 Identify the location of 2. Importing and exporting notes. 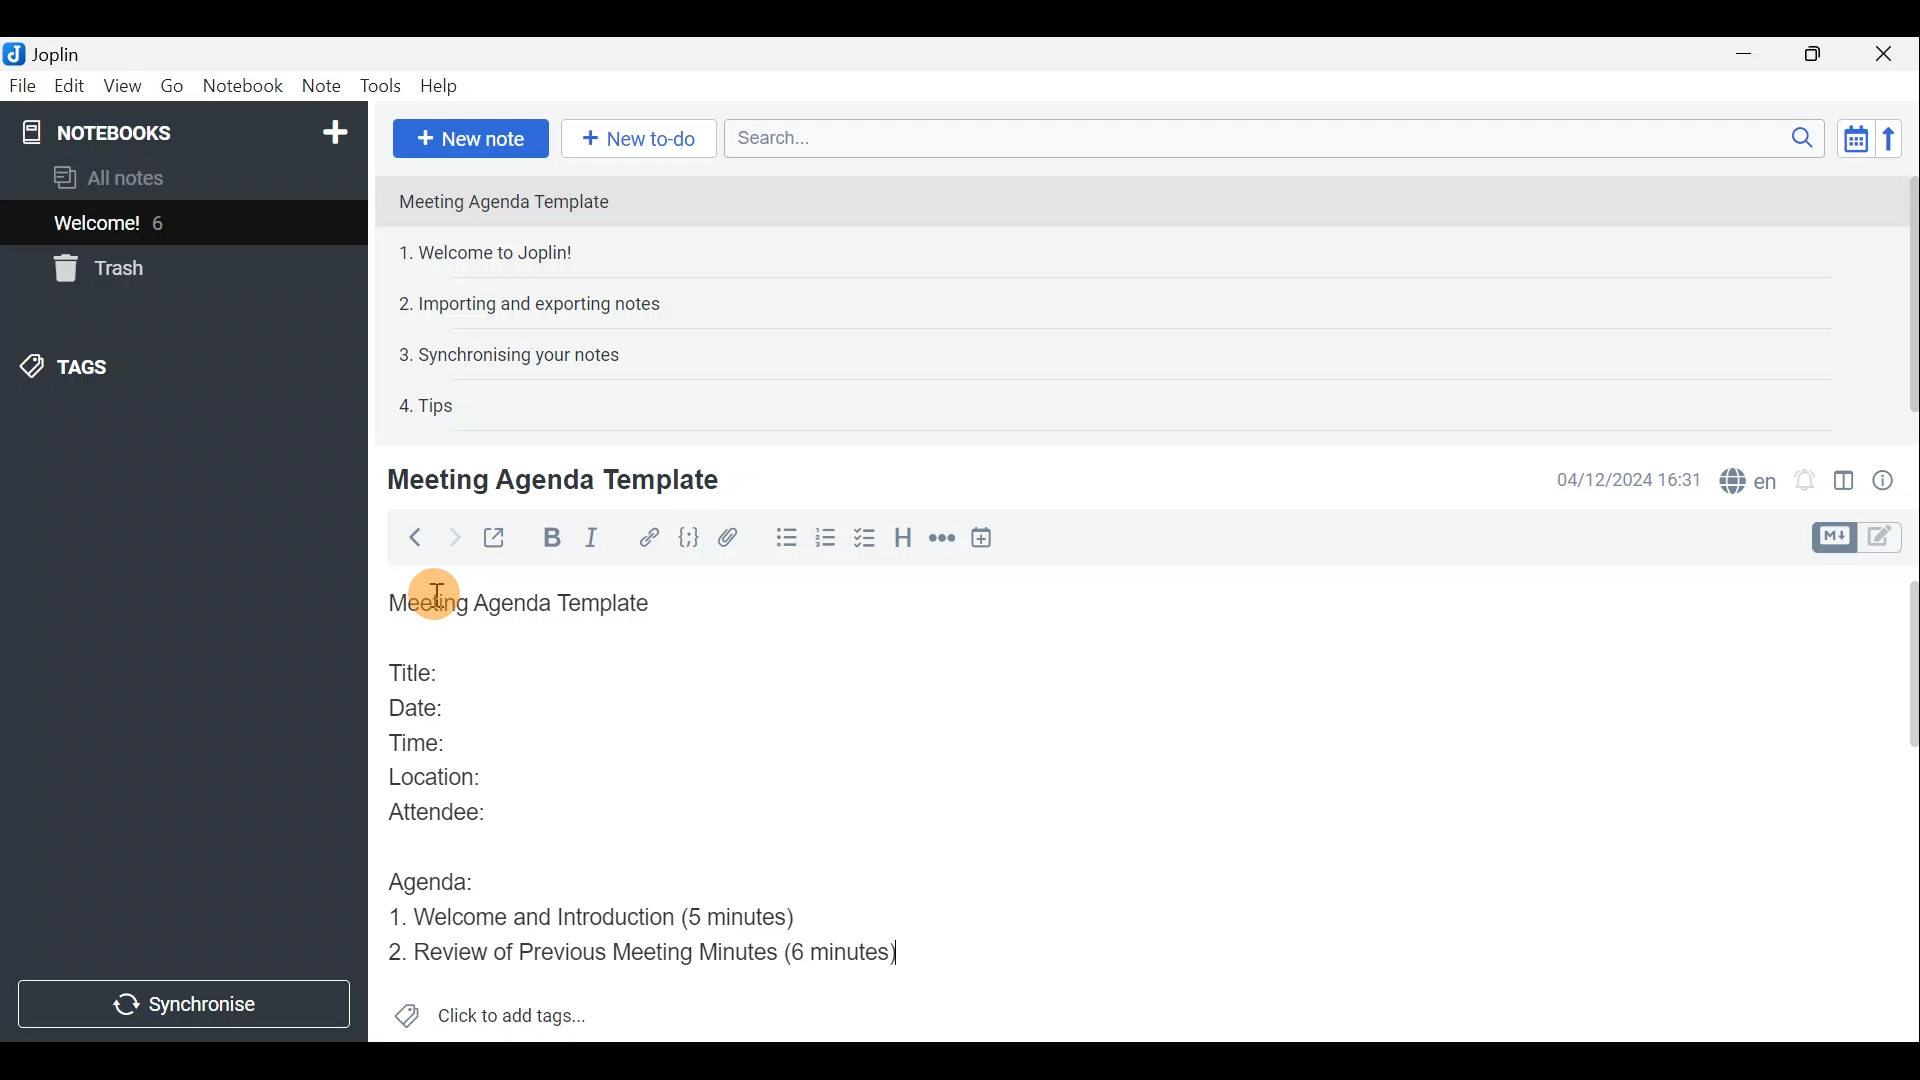
(537, 304).